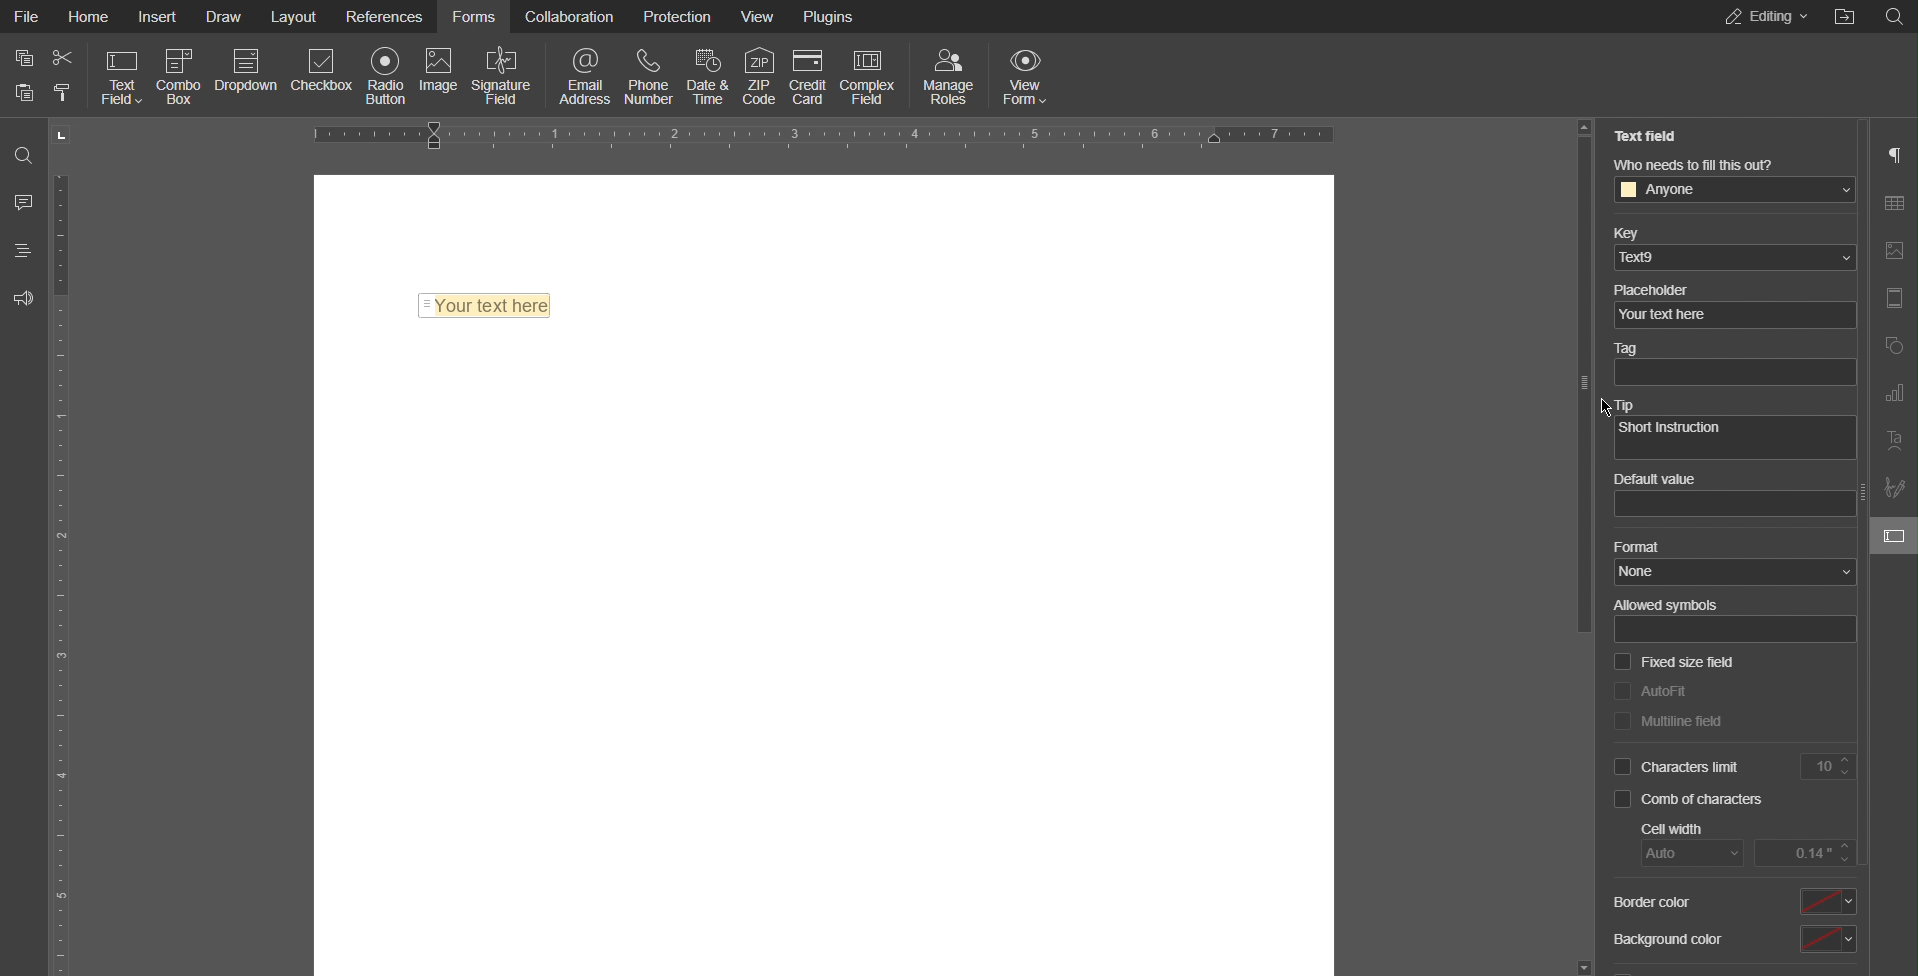 The height and width of the screenshot is (976, 1918). I want to click on input cell width , so click(1809, 853).